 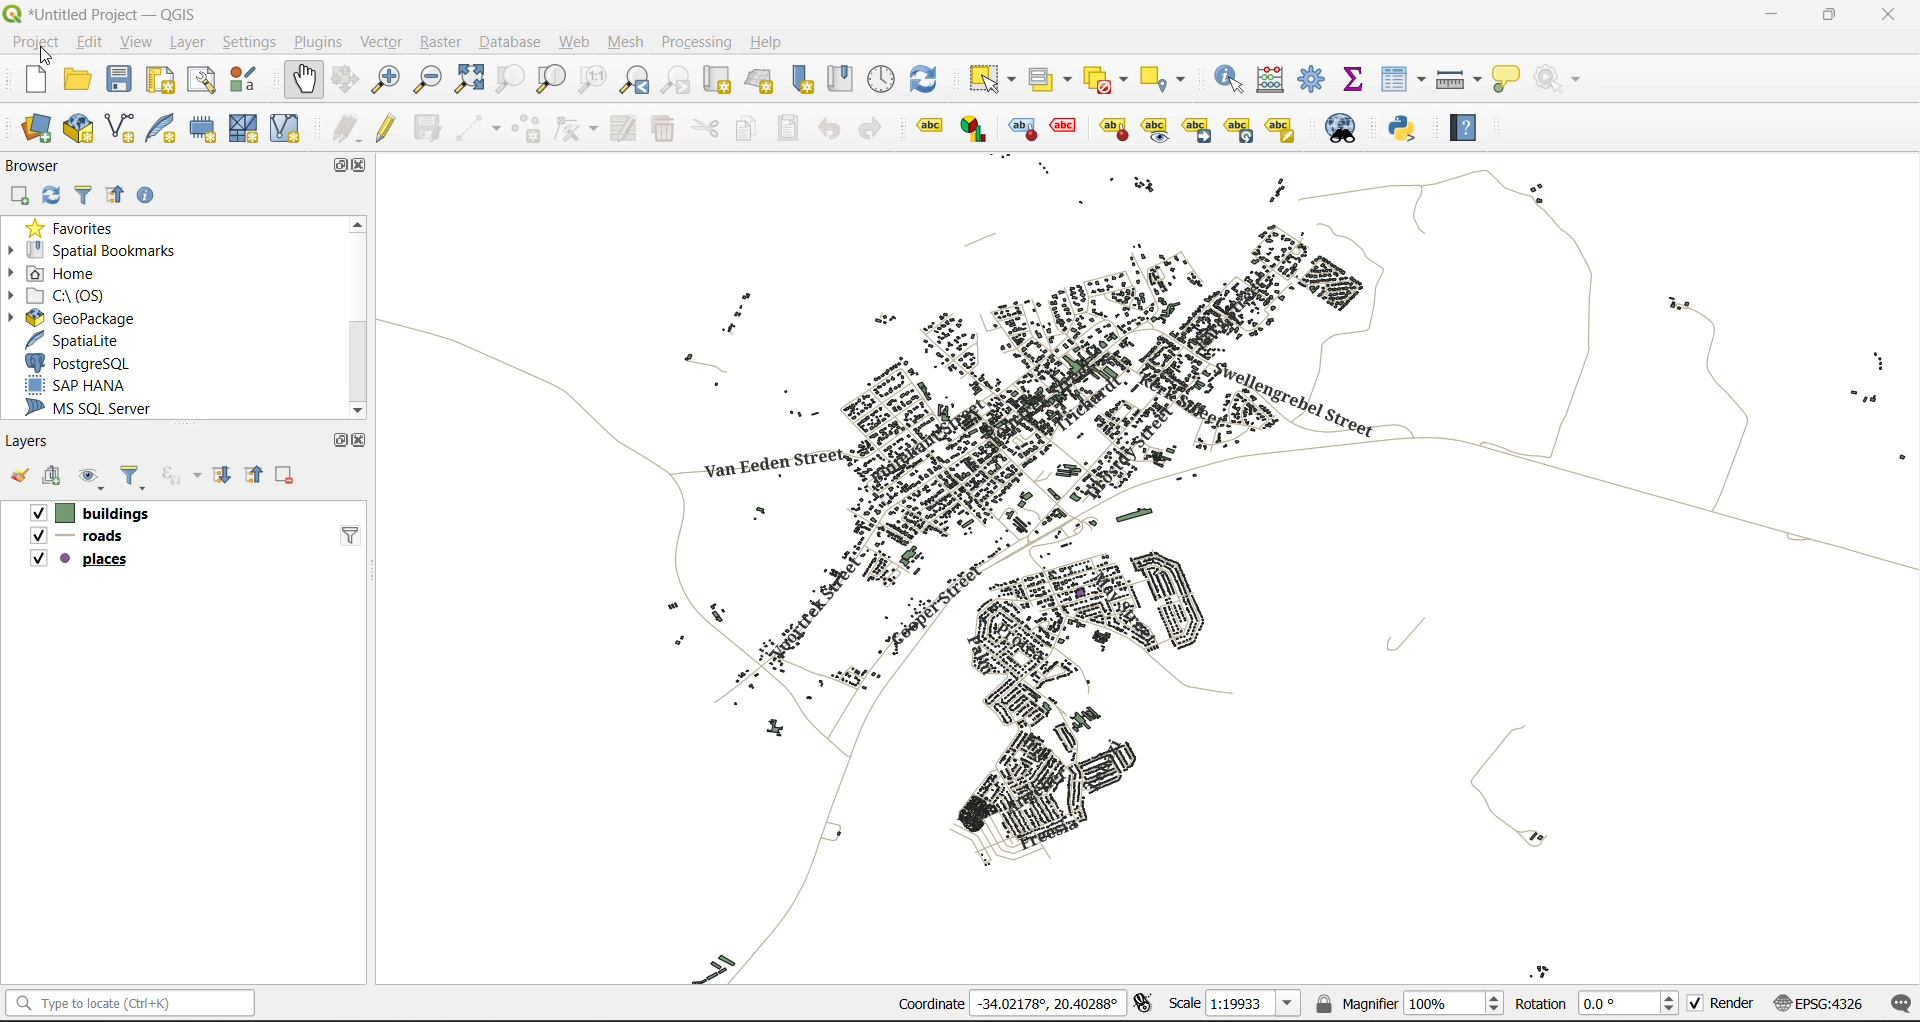 I want to click on rotation, so click(x=1597, y=1002).